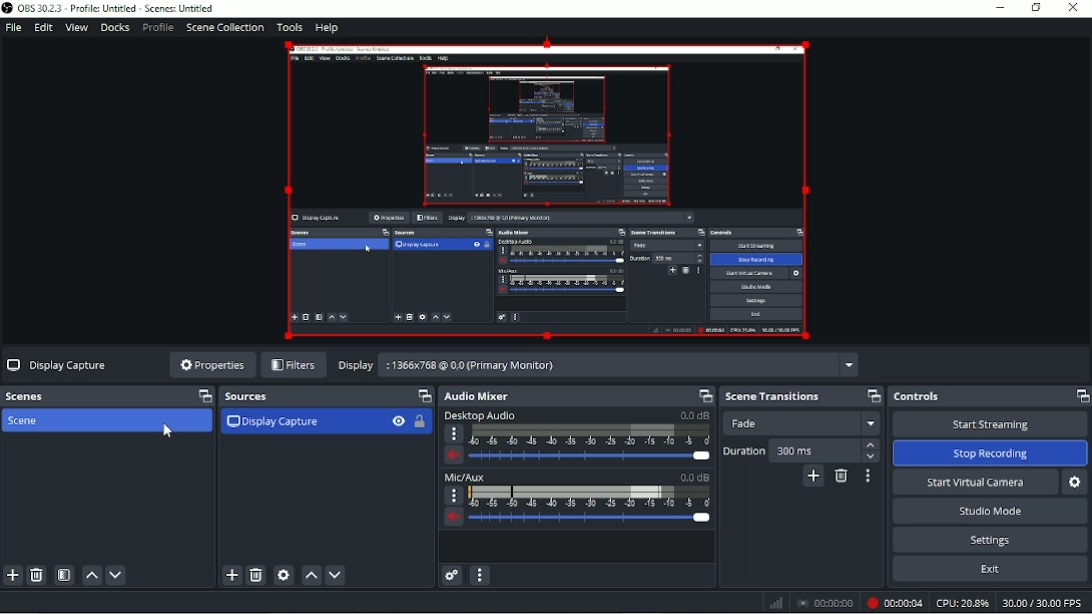  What do you see at coordinates (990, 424) in the screenshot?
I see `Start streaming` at bounding box center [990, 424].